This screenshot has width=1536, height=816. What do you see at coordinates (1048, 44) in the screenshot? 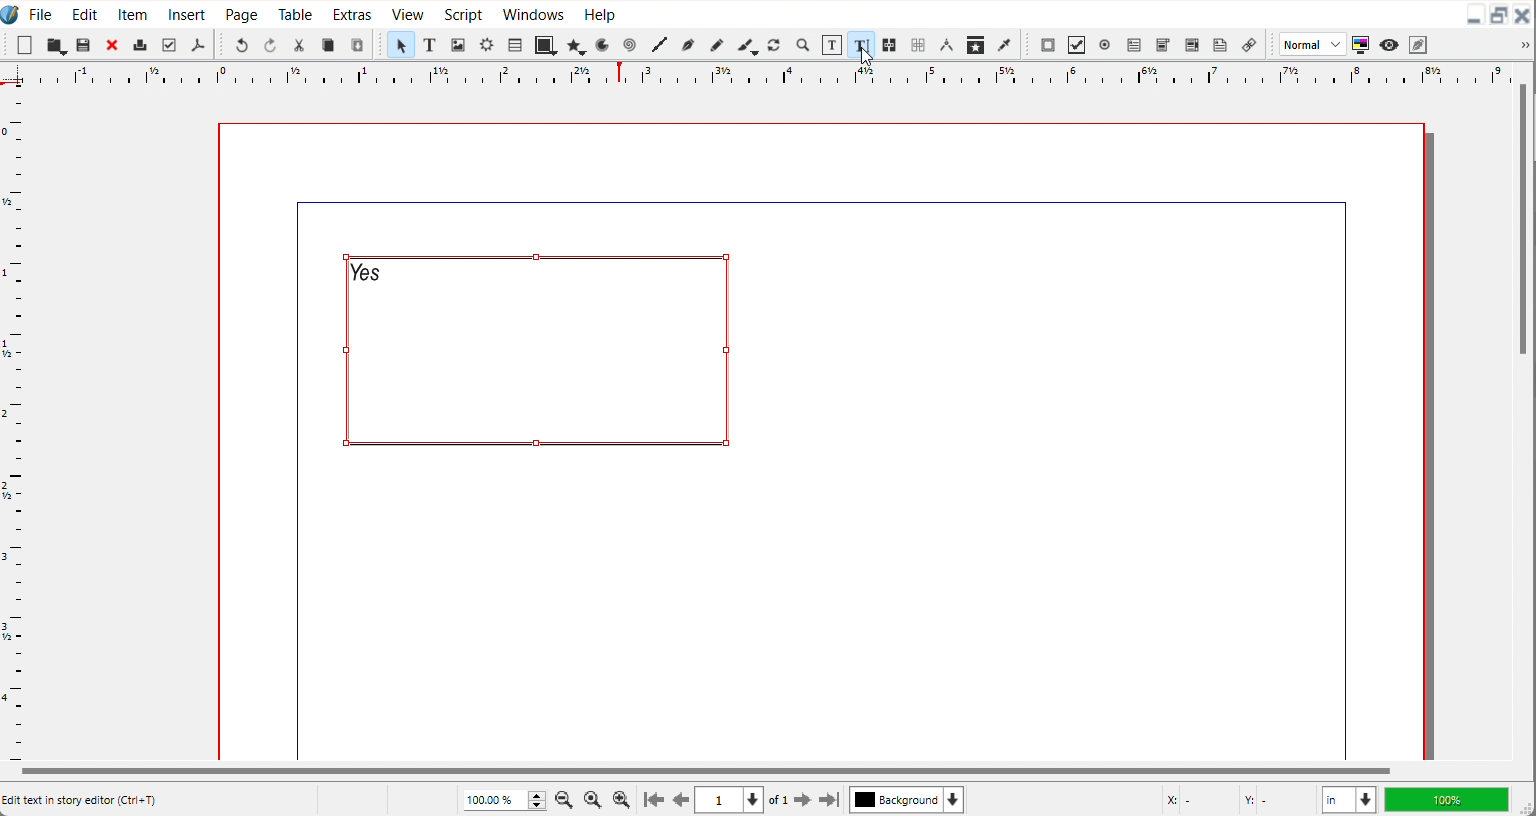
I see `PDF Push button` at bounding box center [1048, 44].